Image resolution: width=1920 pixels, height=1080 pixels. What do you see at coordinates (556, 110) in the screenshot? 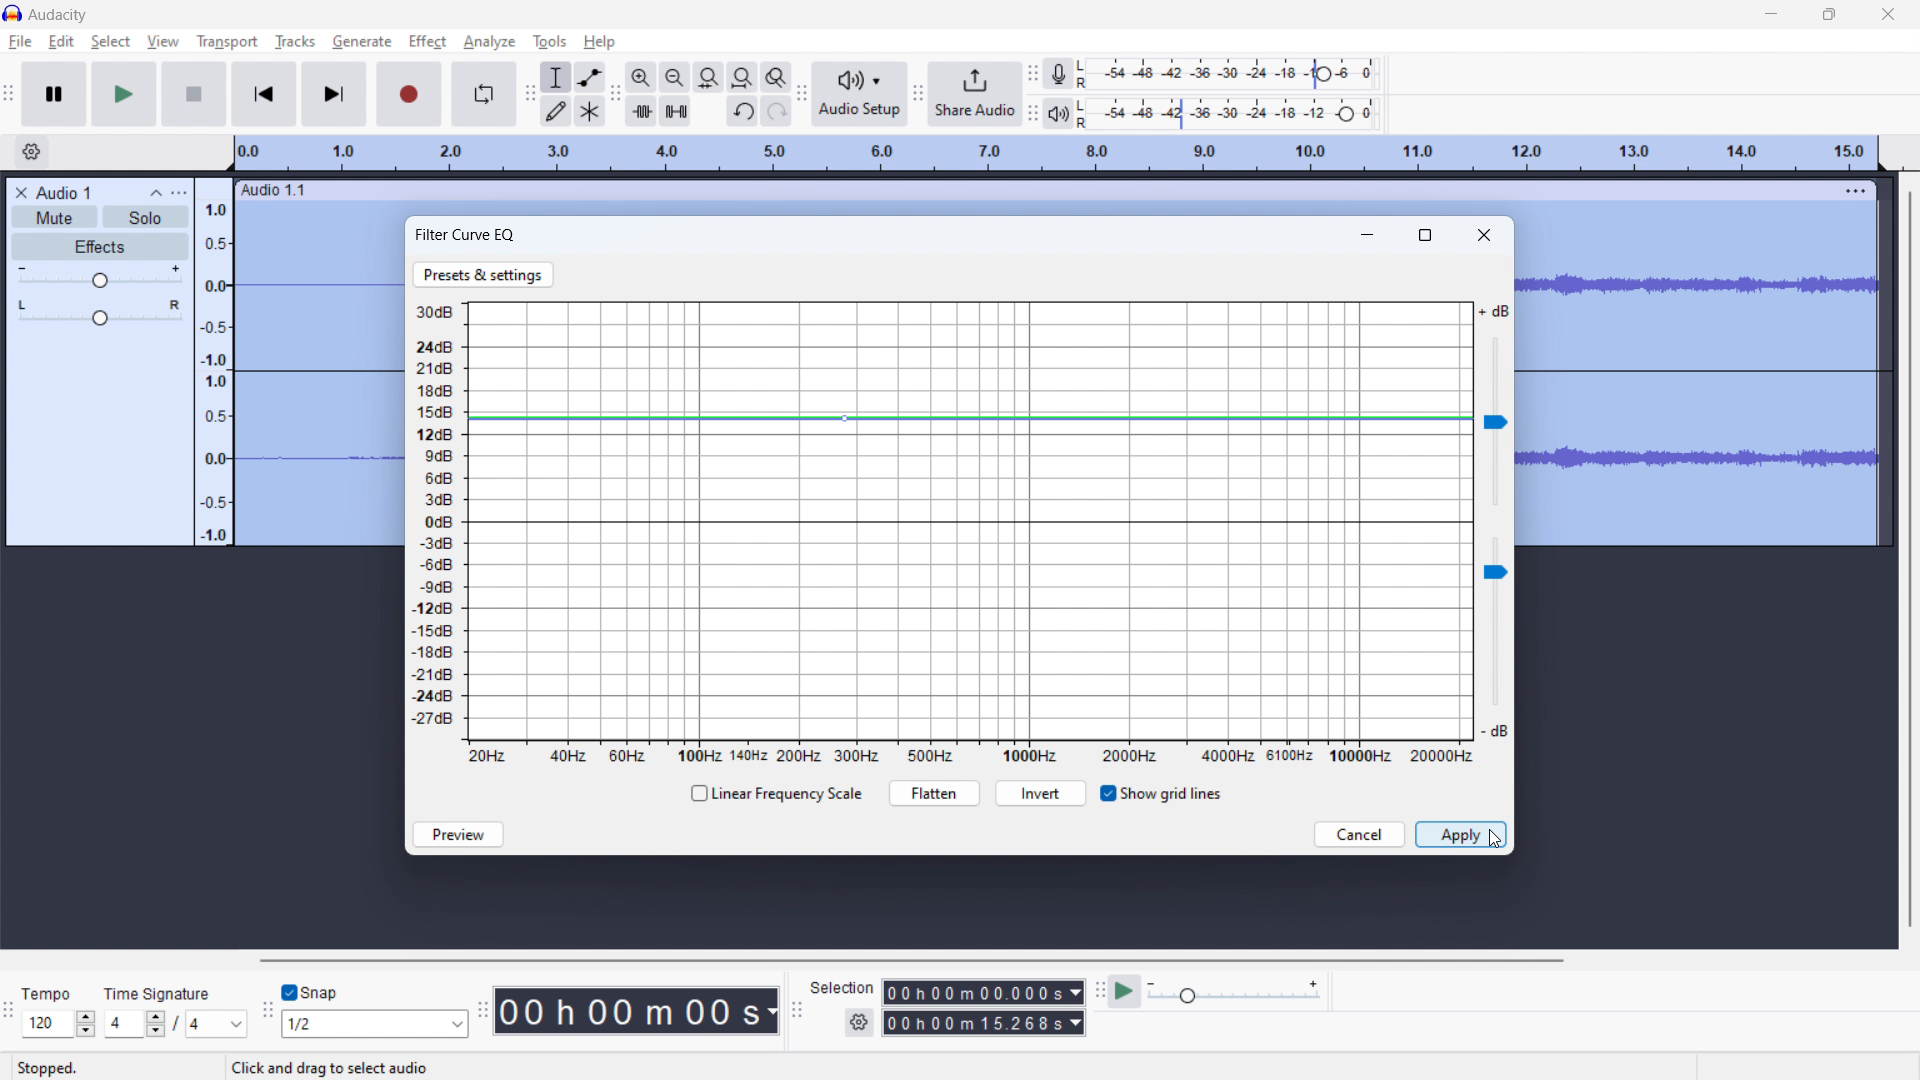
I see `draw tool` at bounding box center [556, 110].